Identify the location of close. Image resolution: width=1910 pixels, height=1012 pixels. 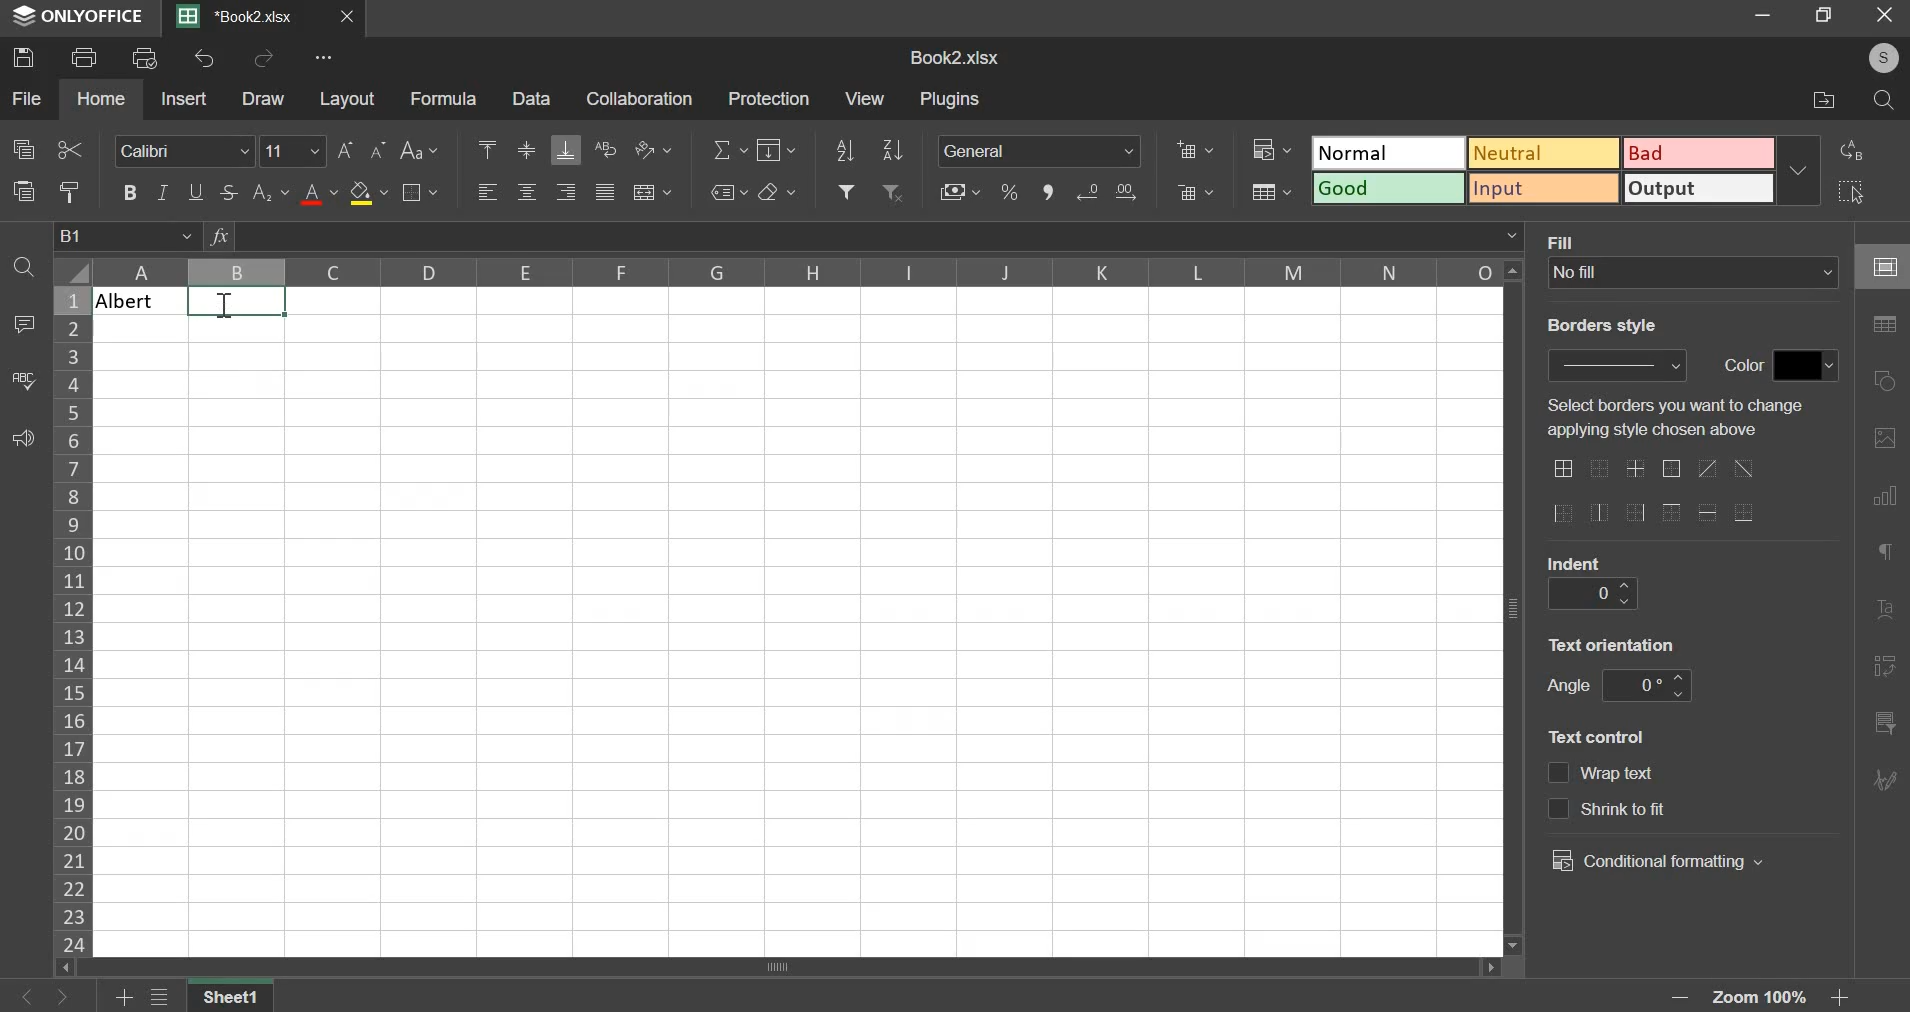
(1883, 17).